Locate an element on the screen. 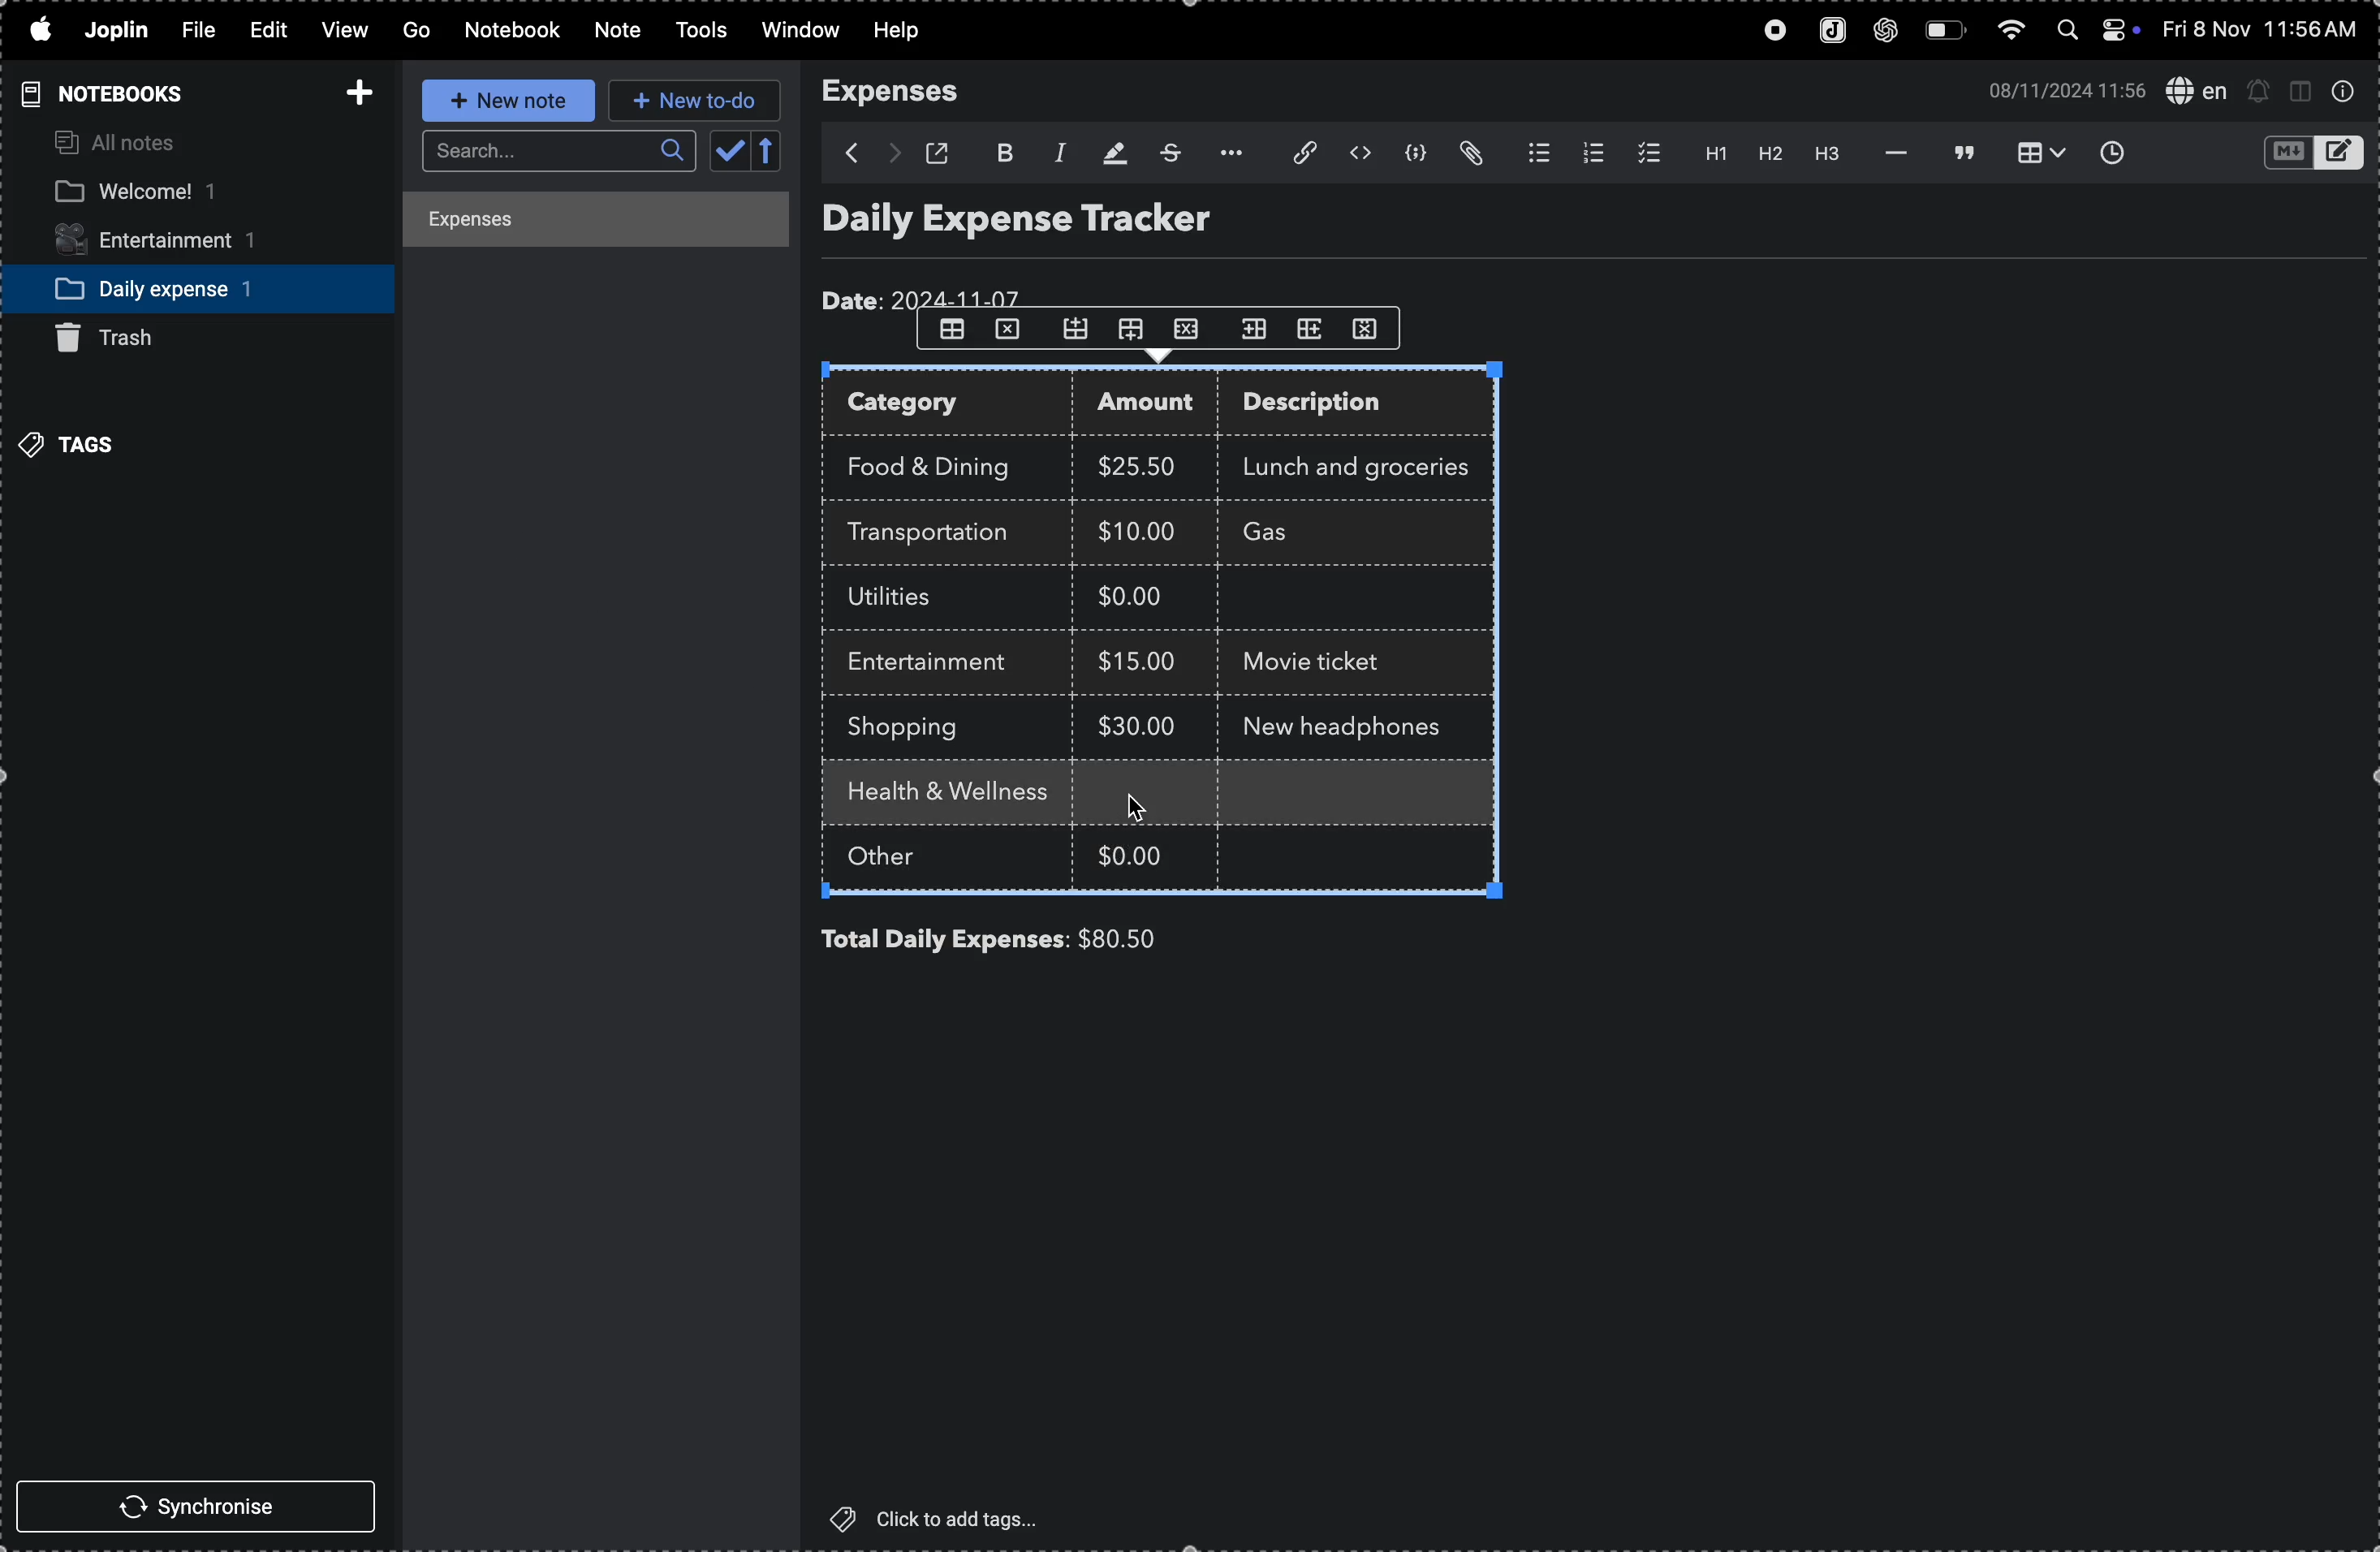 This screenshot has width=2380, height=1552. $30.00 is located at coordinates (1137, 726).